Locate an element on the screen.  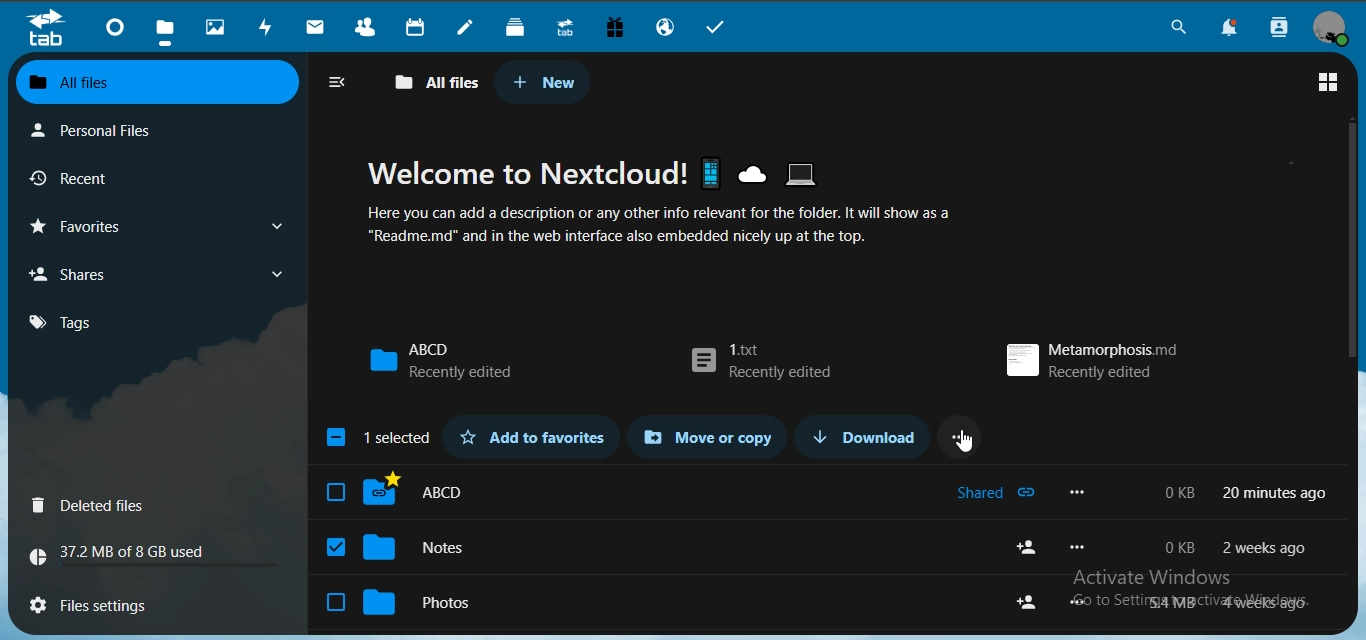
4 weeks ago is located at coordinates (1272, 602).